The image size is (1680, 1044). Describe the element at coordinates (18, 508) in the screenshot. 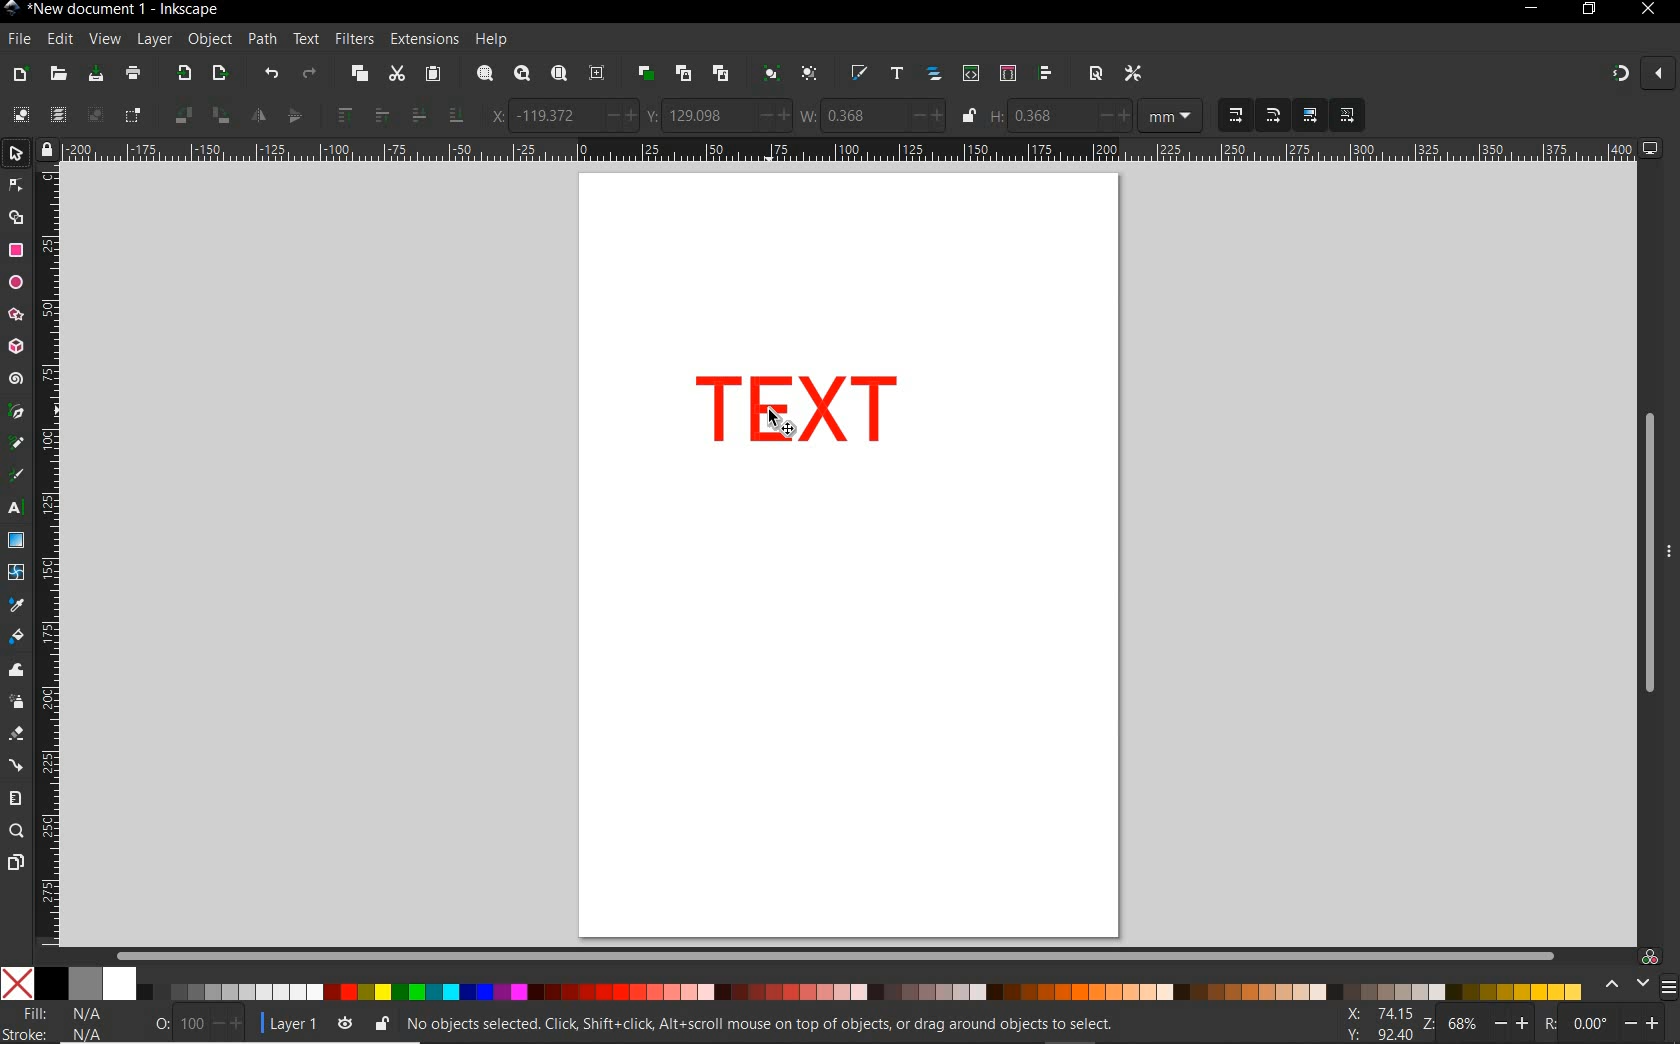

I see `TEXT TOOL` at that location.